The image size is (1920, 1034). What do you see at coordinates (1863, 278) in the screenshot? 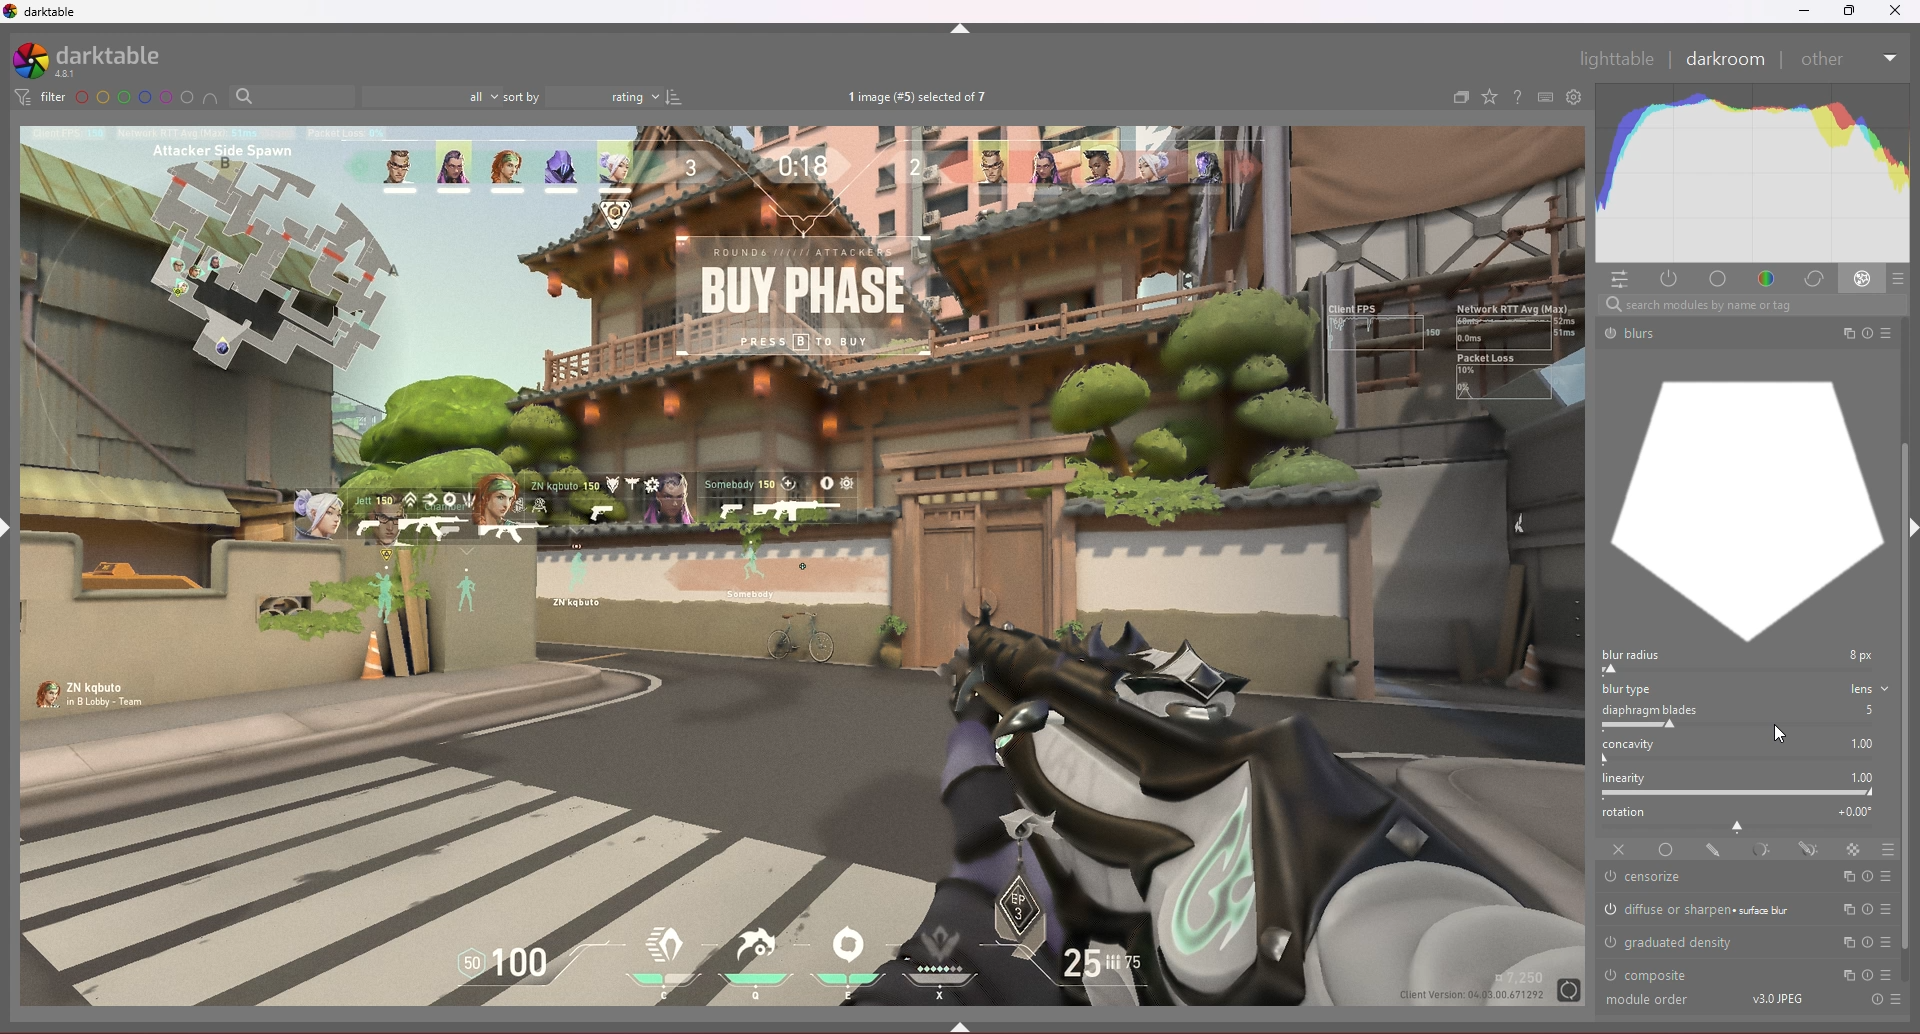
I see `effect` at bounding box center [1863, 278].